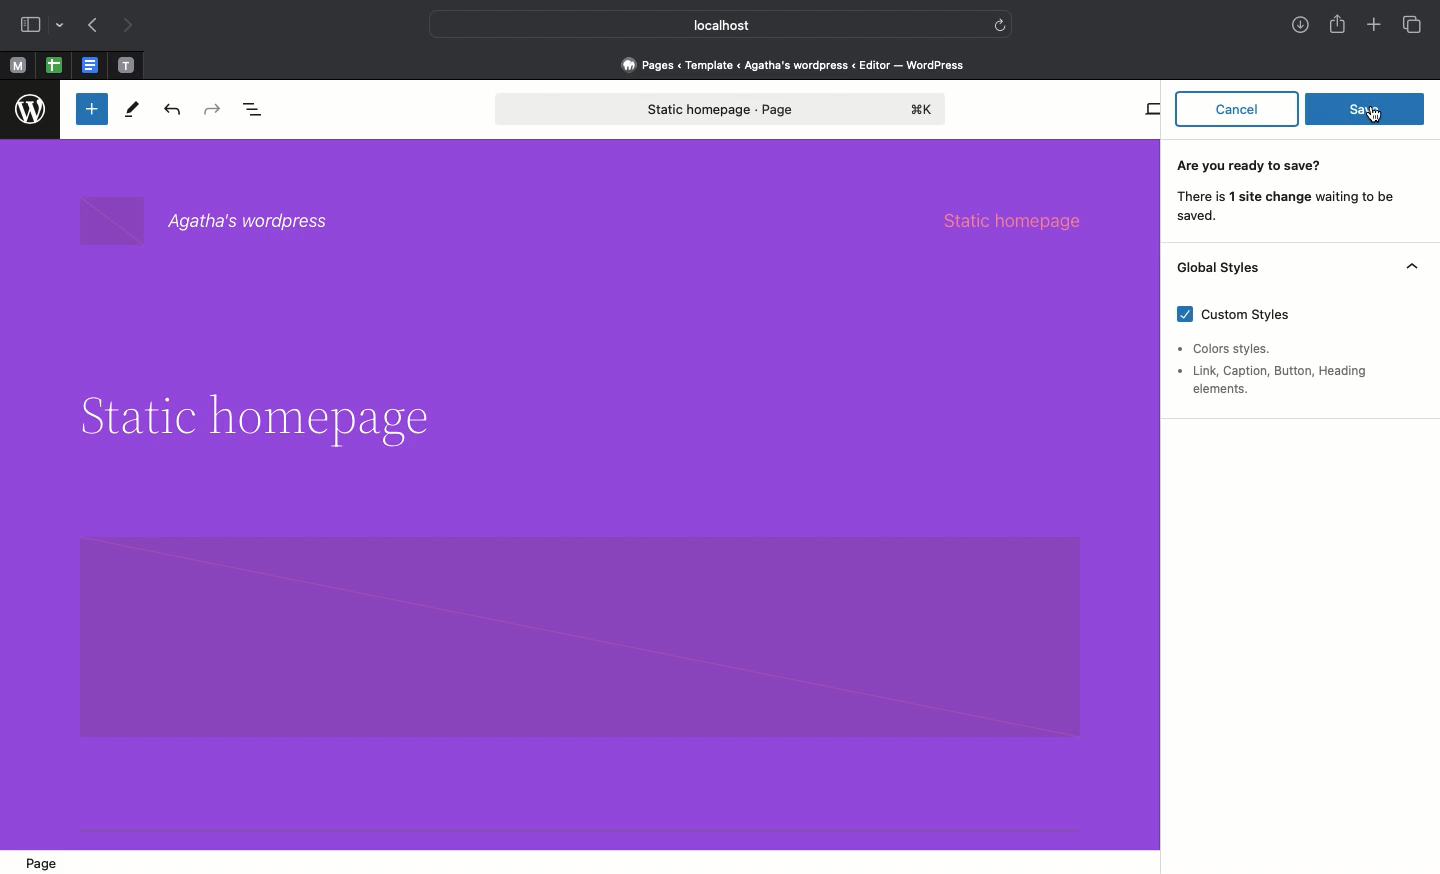 The image size is (1440, 874). Describe the element at coordinates (1026, 218) in the screenshot. I see `Static homepage` at that location.